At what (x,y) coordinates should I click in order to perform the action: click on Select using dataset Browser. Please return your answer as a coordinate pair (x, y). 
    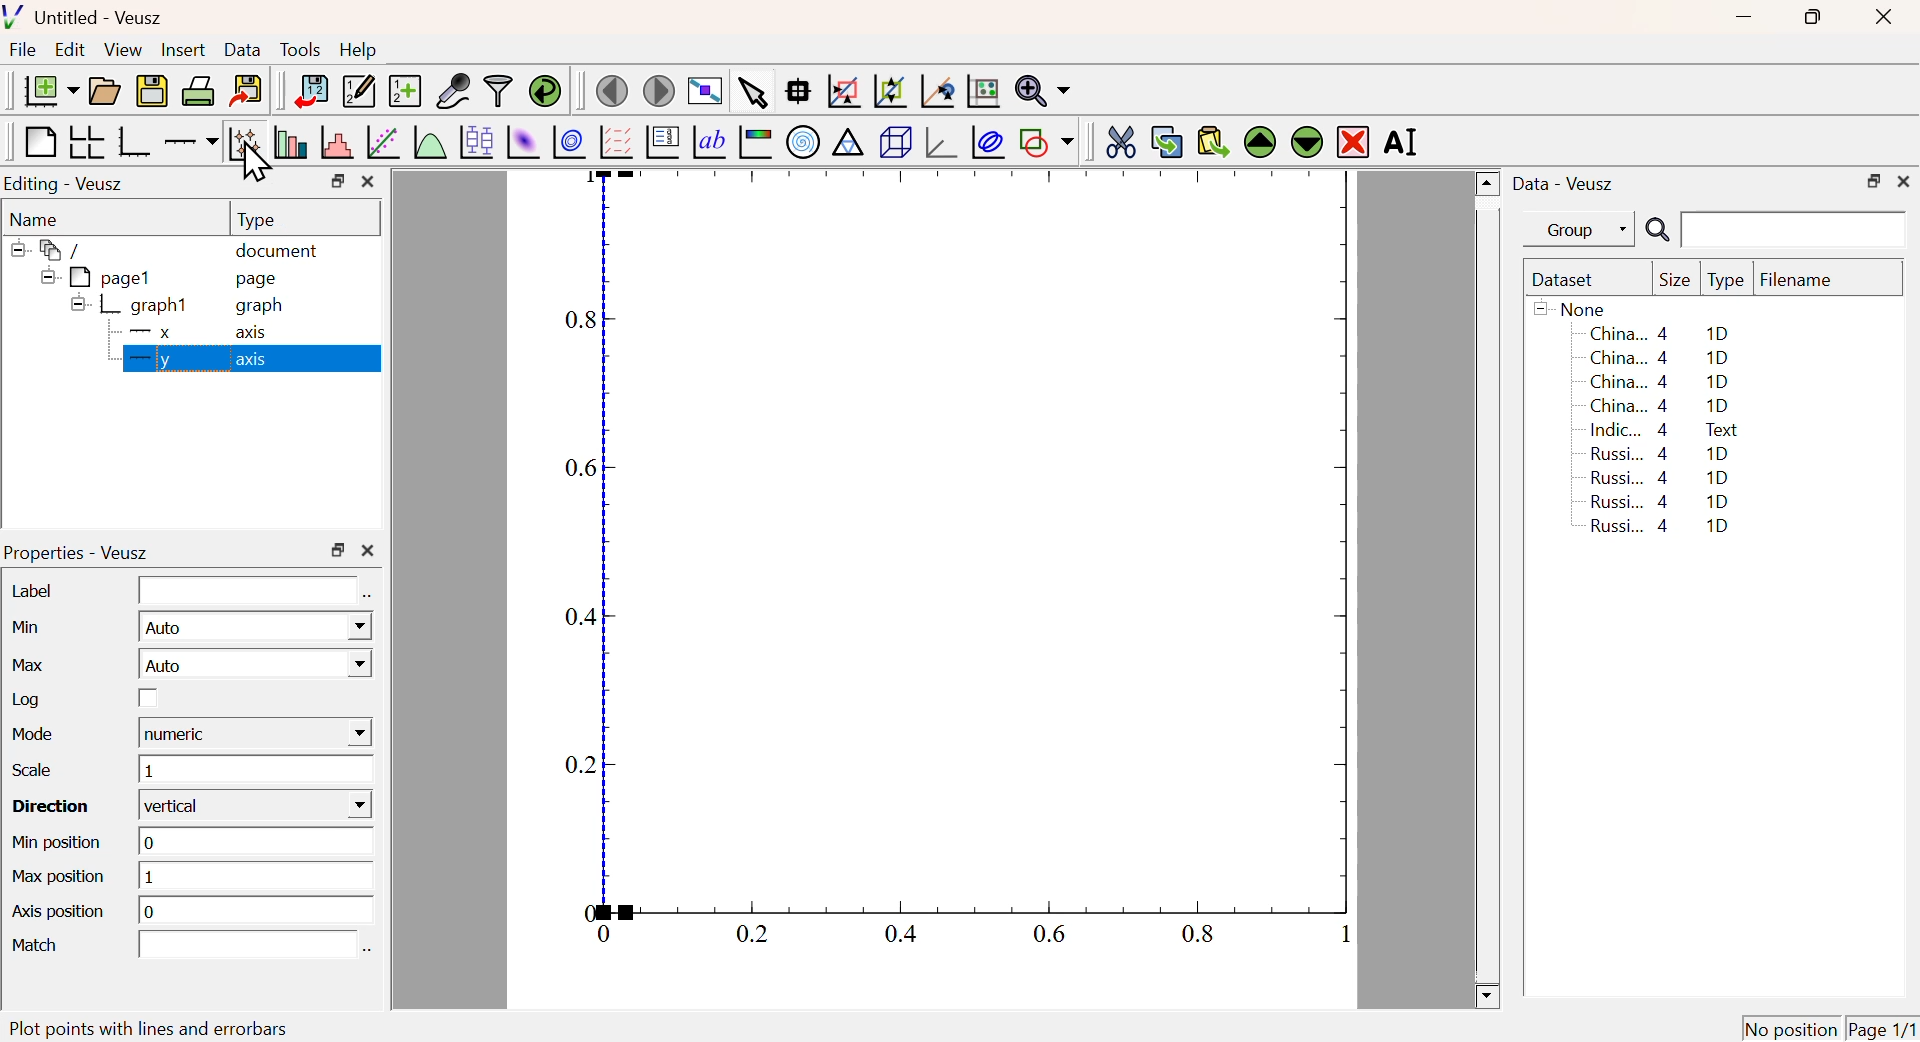
    Looking at the image, I should click on (367, 598).